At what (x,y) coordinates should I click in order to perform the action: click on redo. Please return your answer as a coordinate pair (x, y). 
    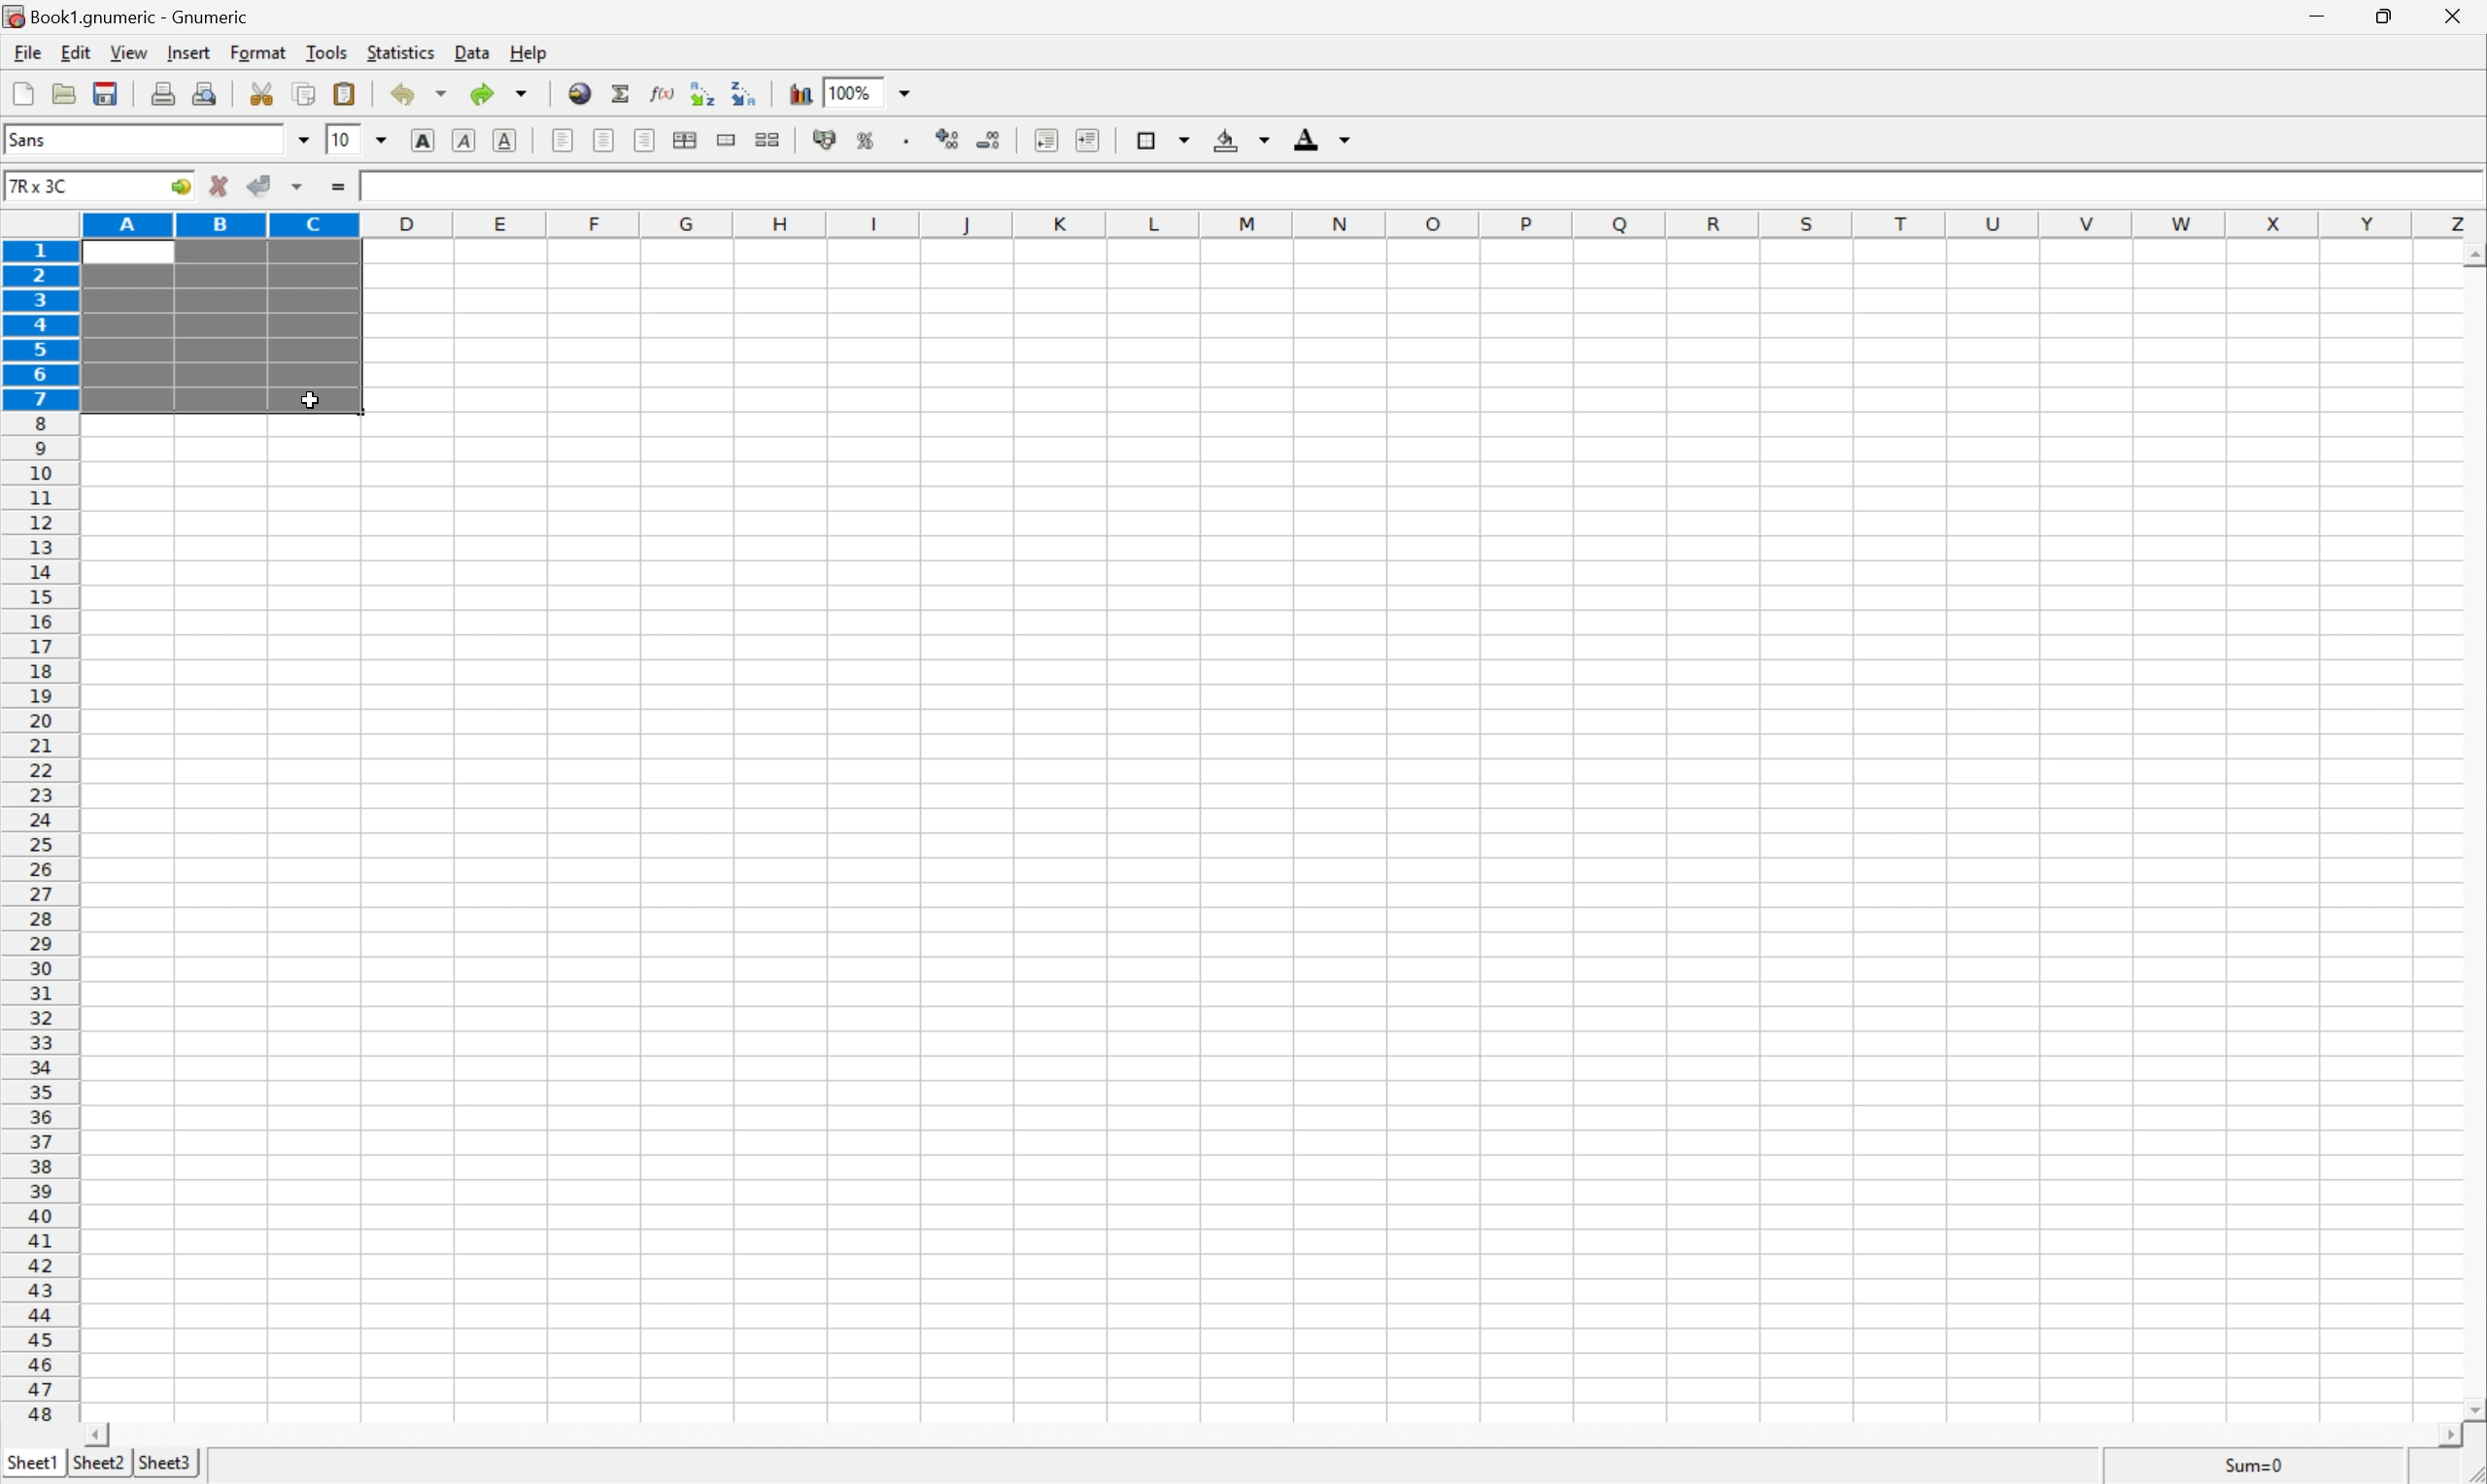
    Looking at the image, I should click on (502, 94).